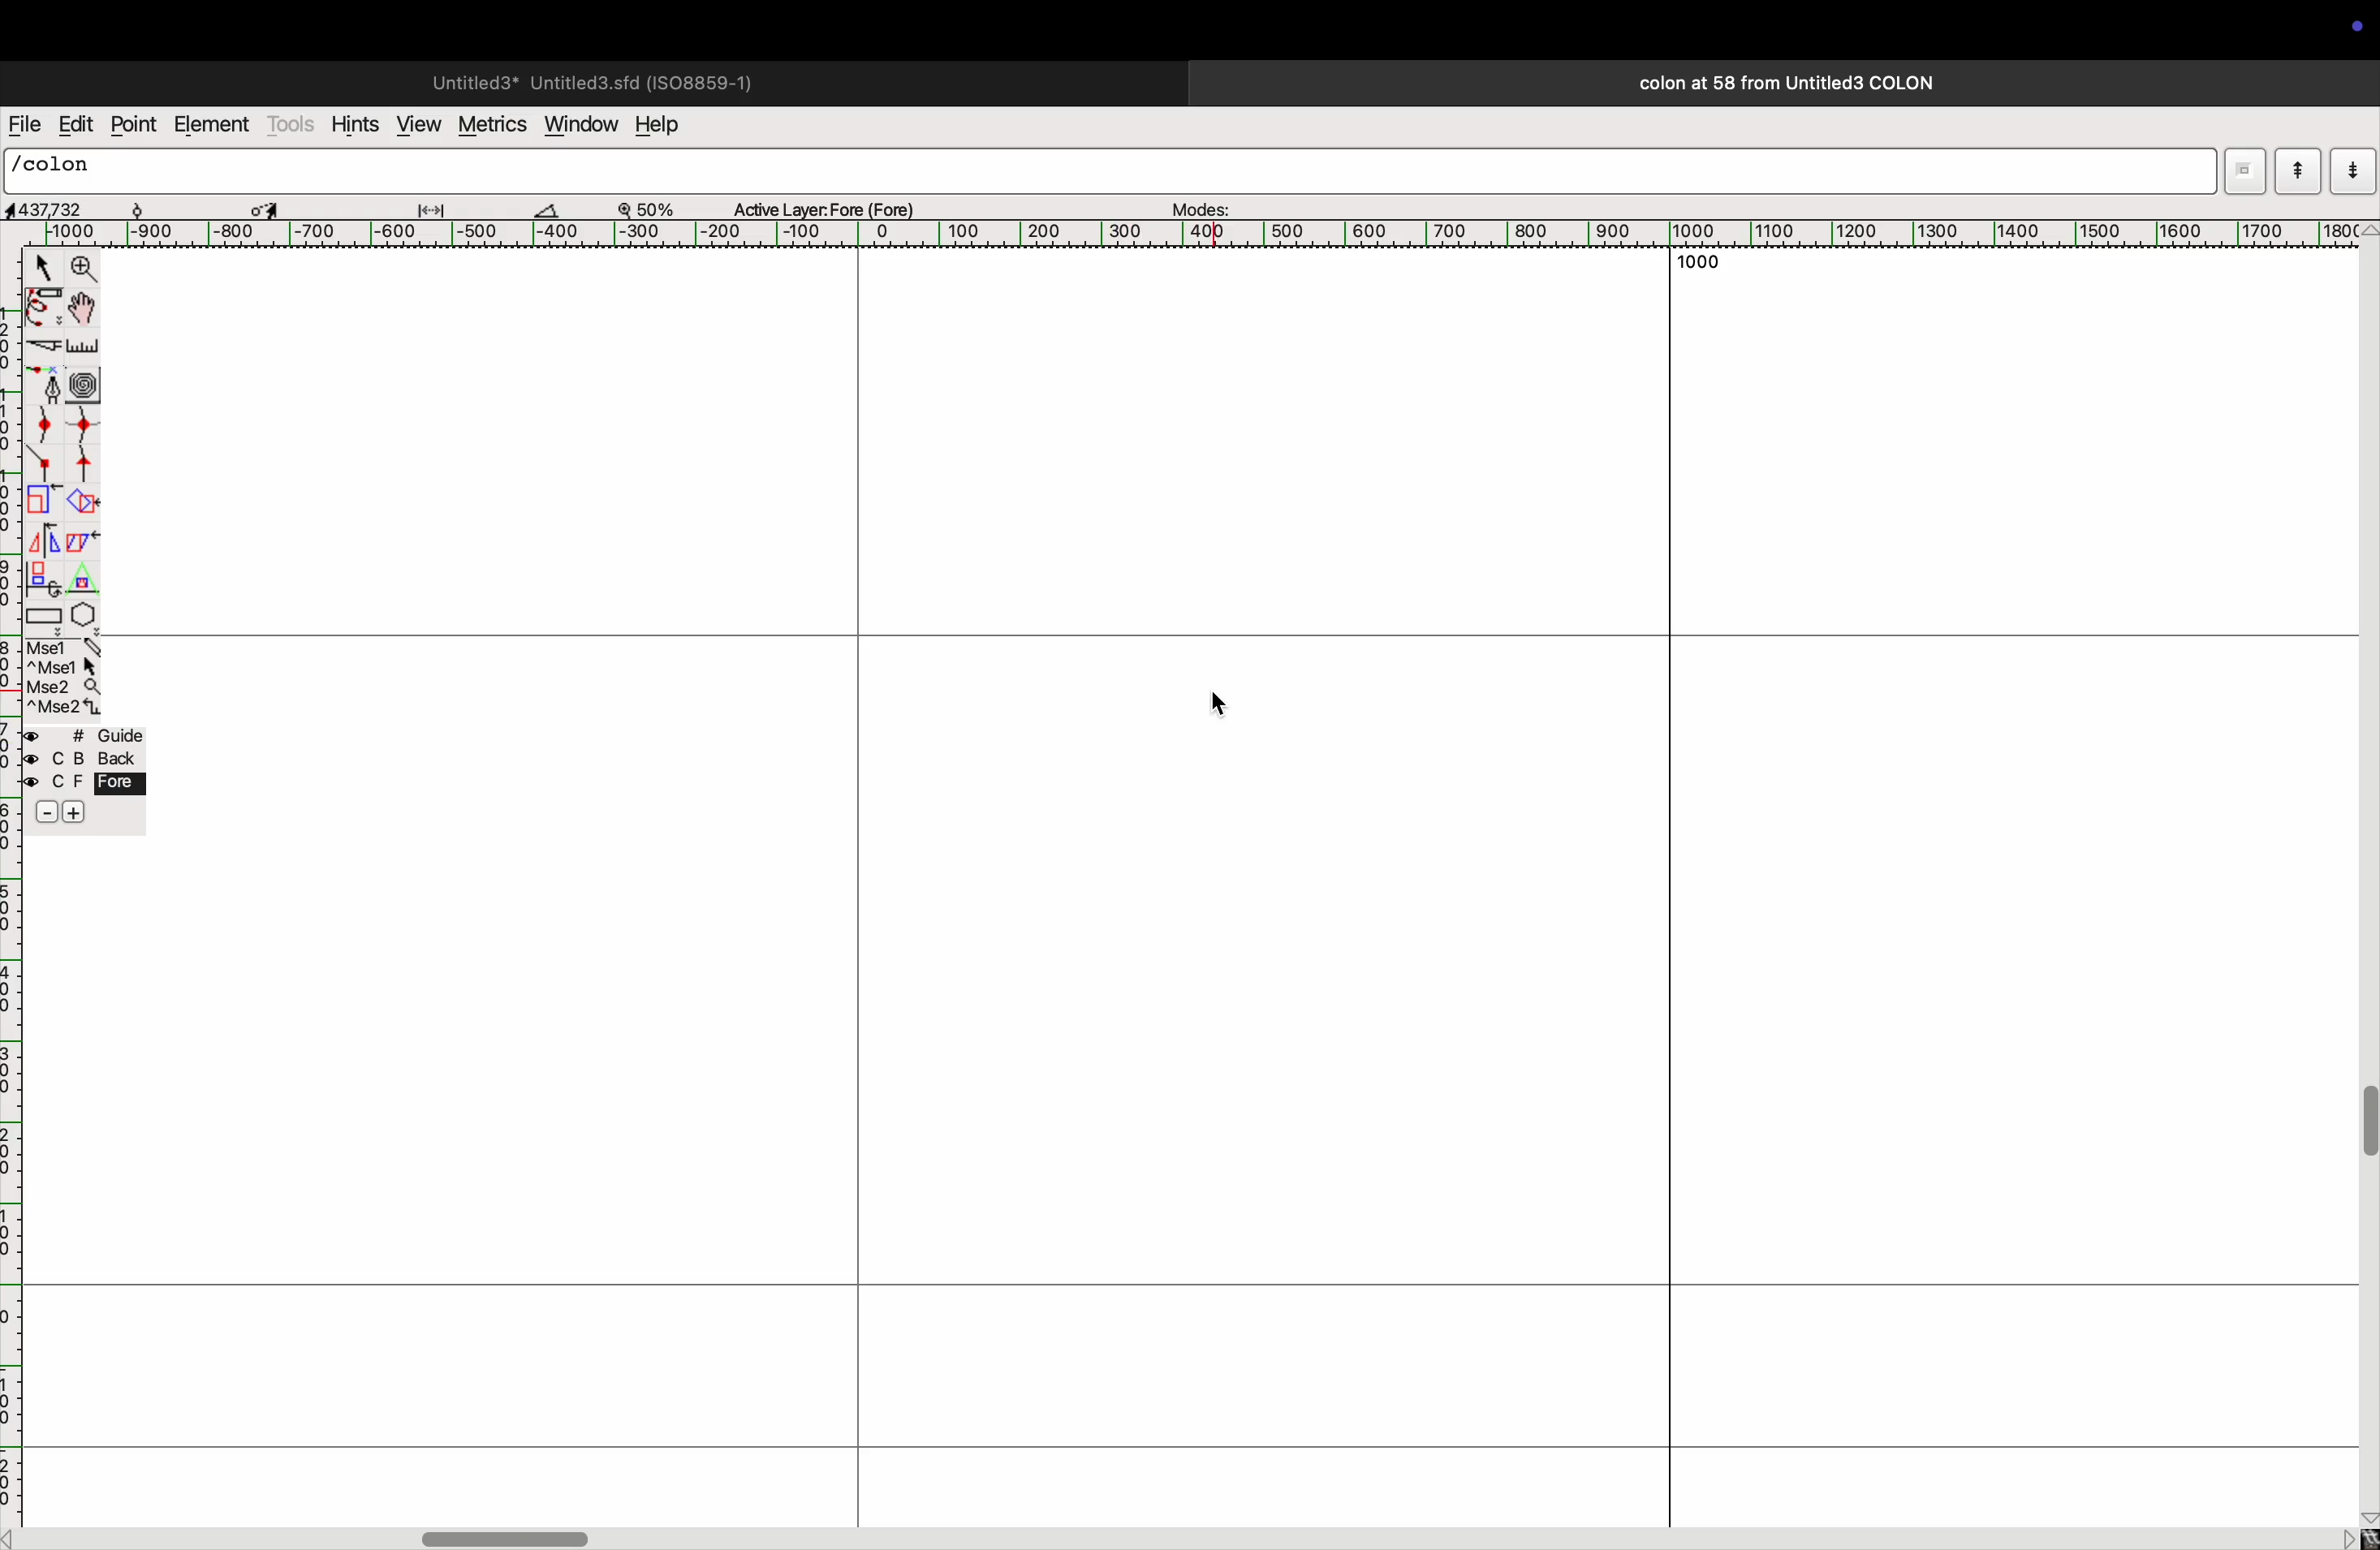 The image size is (2380, 1550). Describe the element at coordinates (82, 503) in the screenshot. I see `extract` at that location.